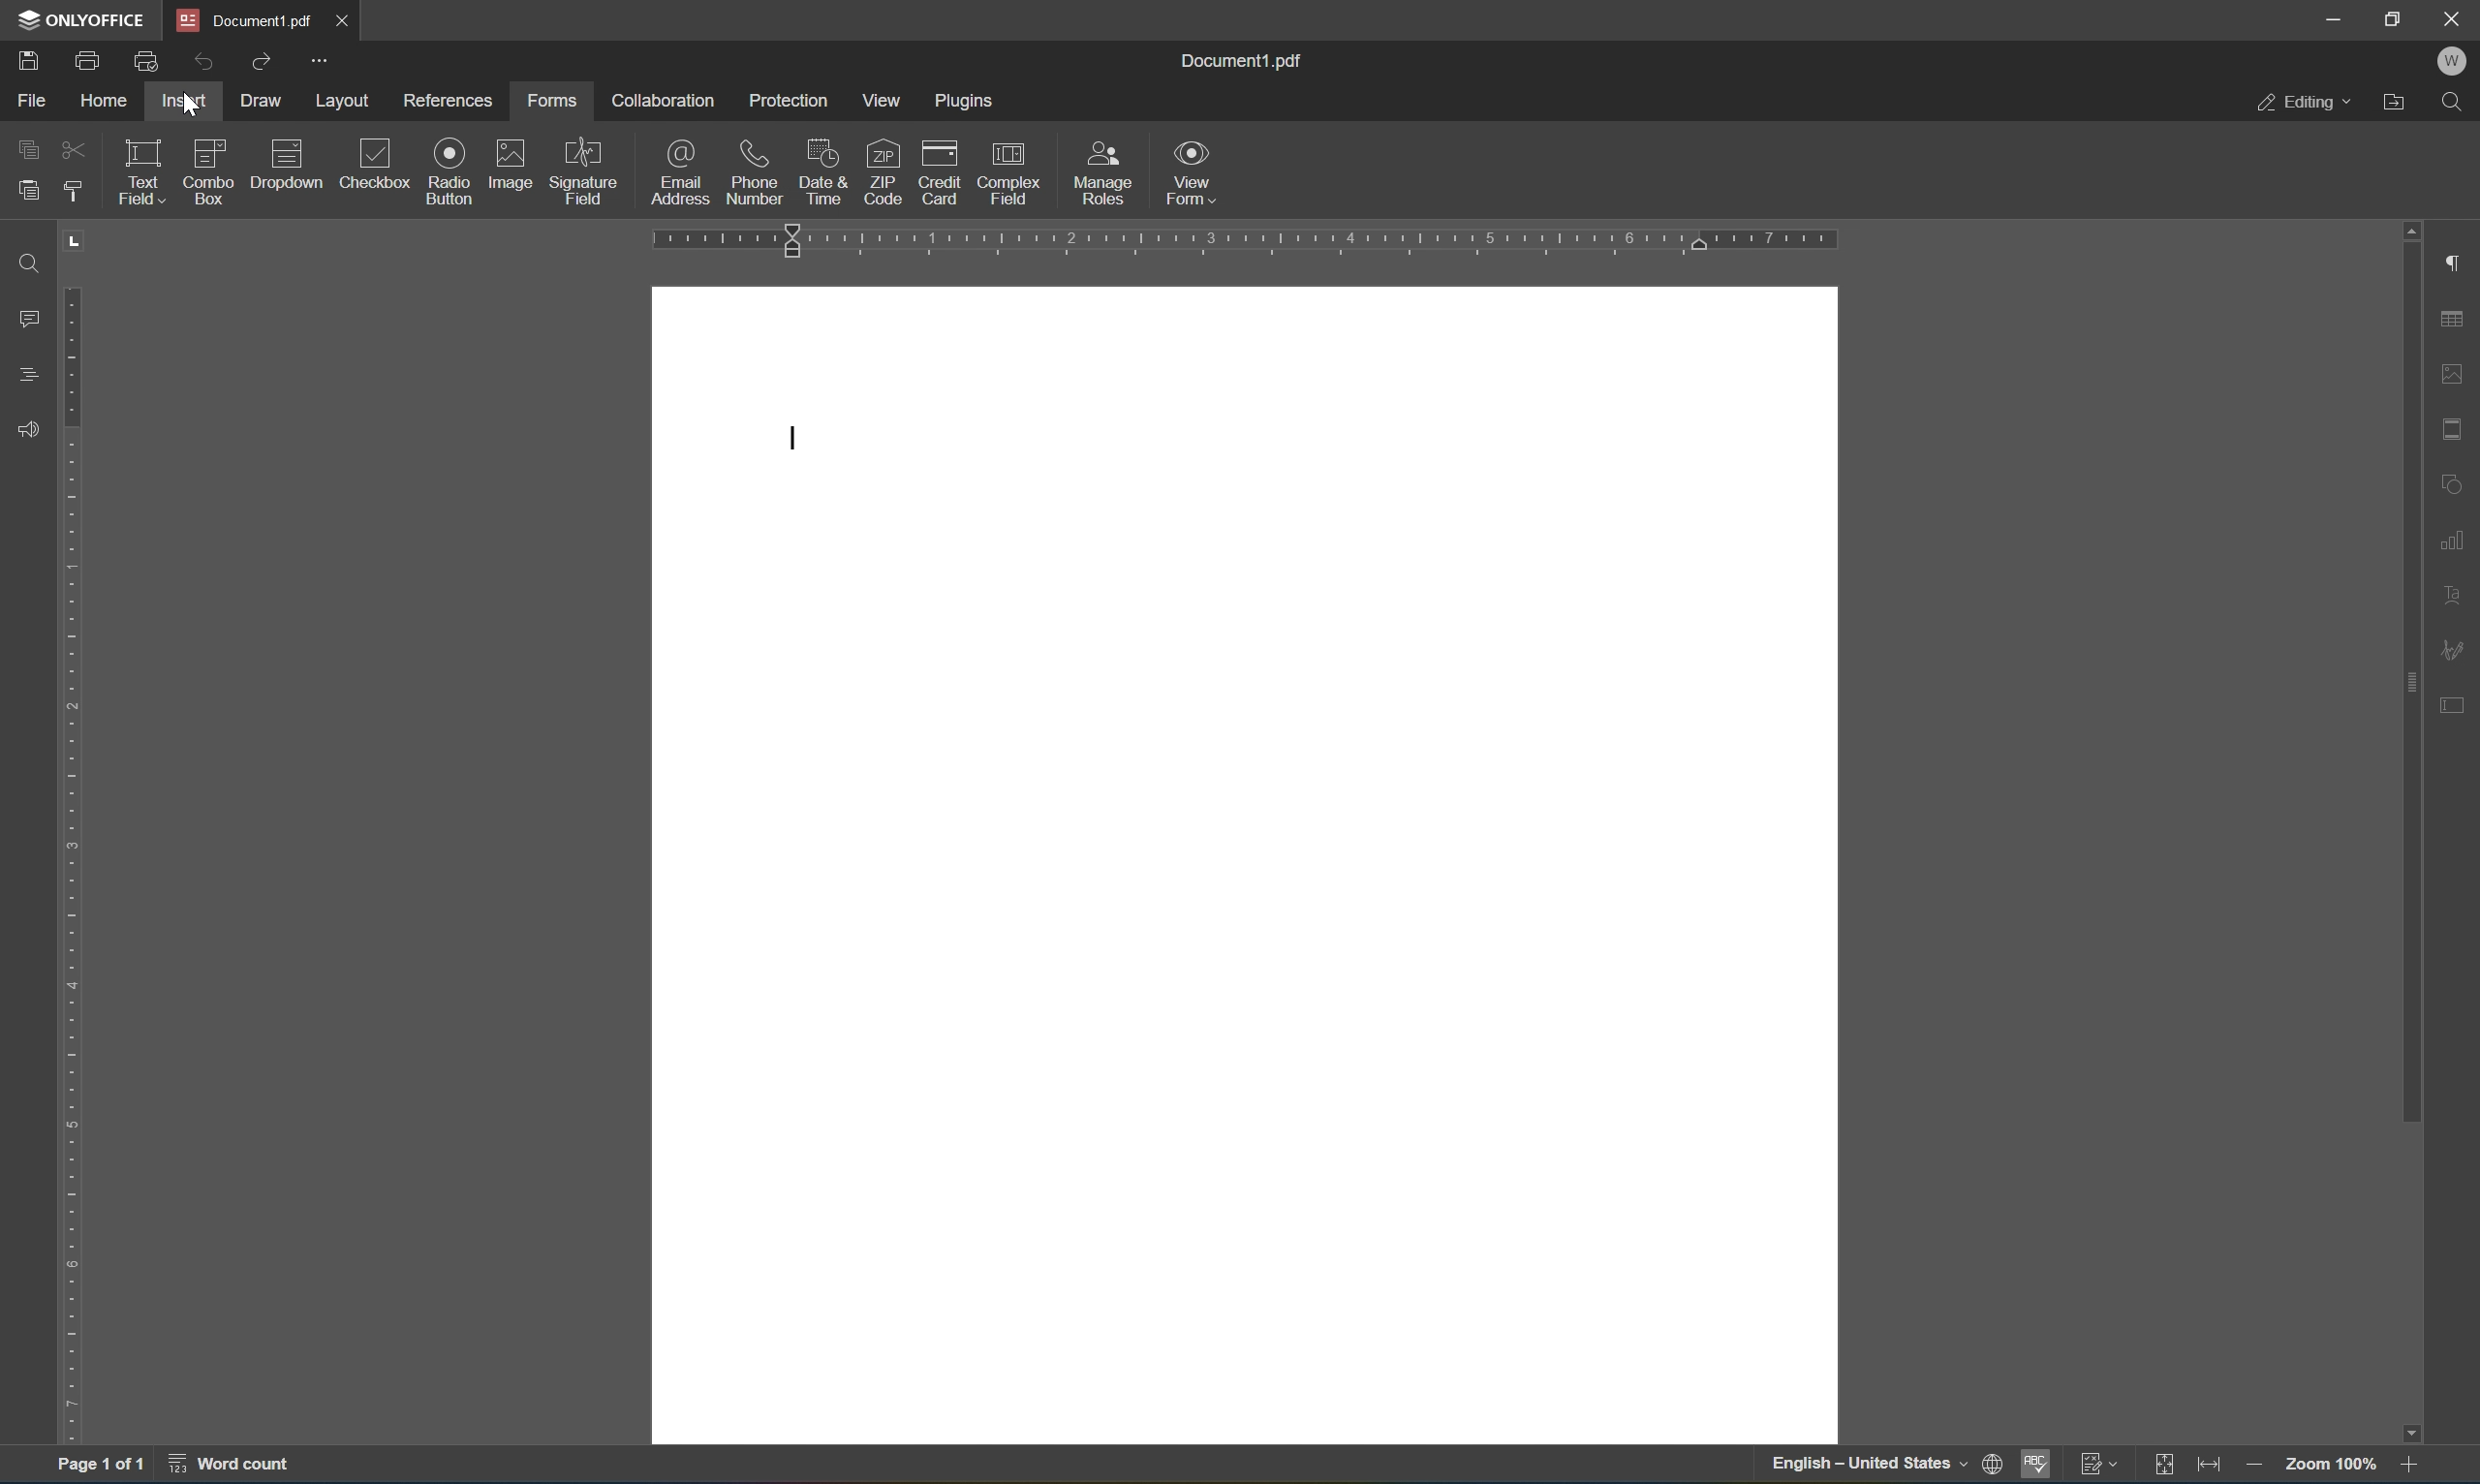 This screenshot has width=2480, height=1484. I want to click on Open file location, so click(2396, 102).